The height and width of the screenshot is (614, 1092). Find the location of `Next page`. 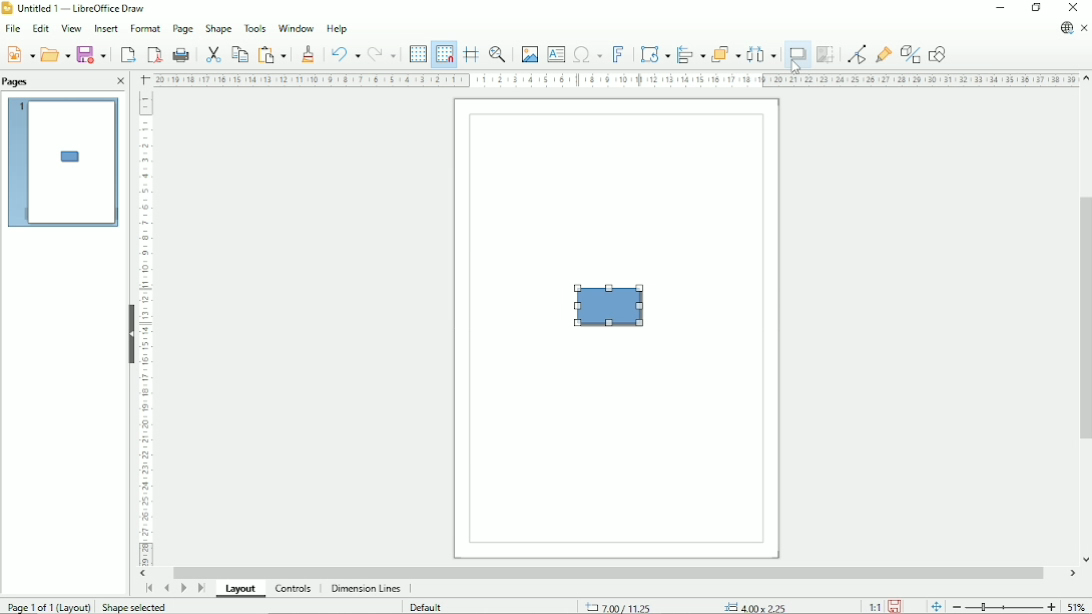

Next page is located at coordinates (183, 589).